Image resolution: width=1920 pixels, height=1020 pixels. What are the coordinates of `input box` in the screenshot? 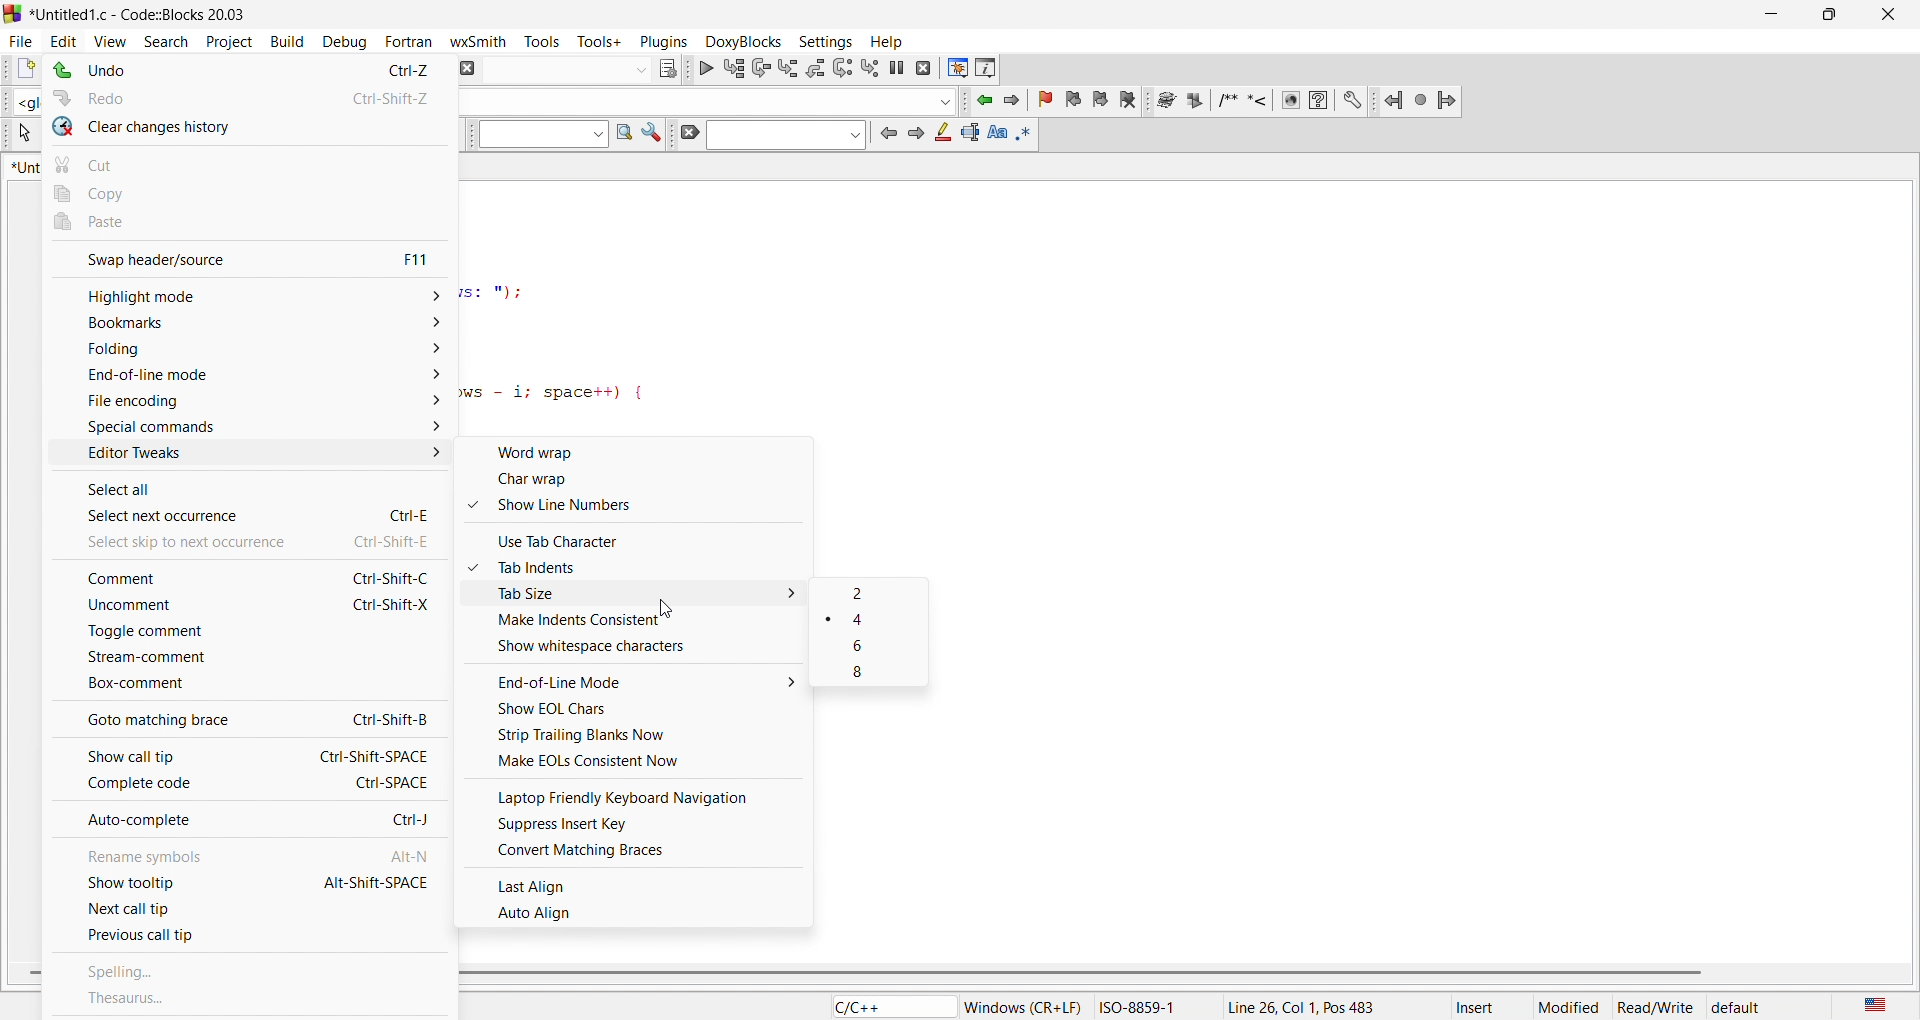 It's located at (569, 69).